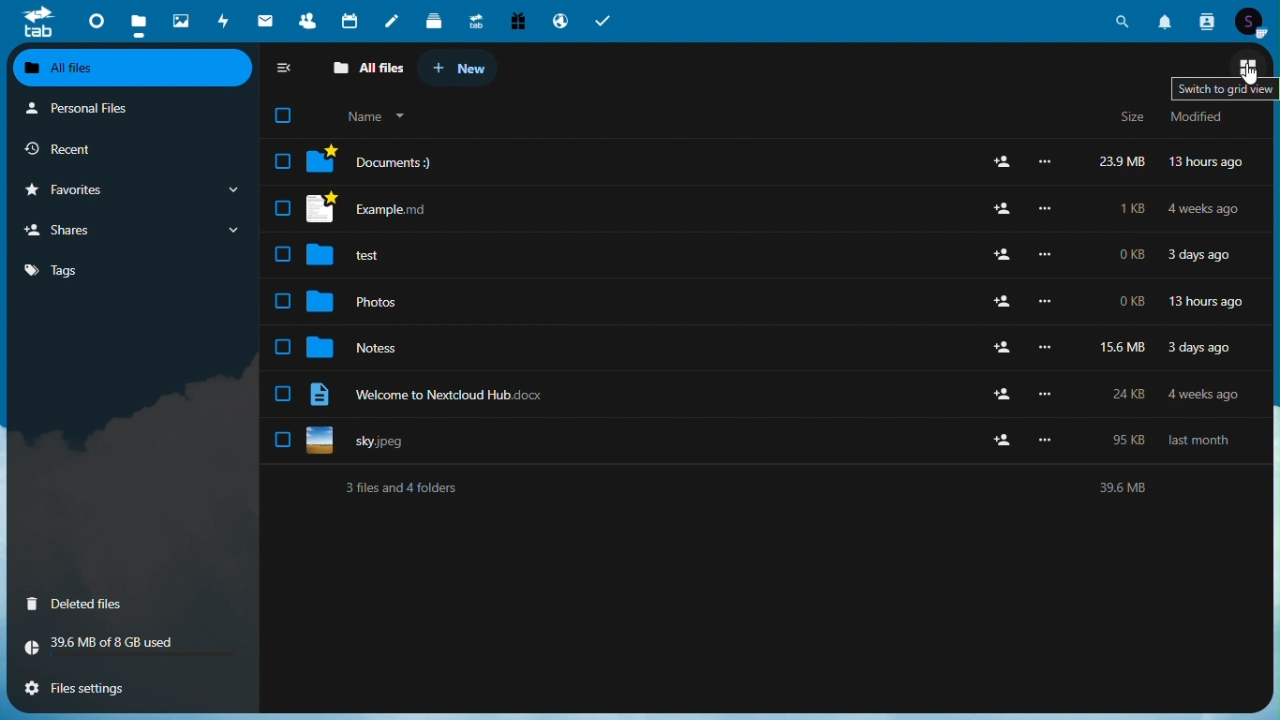 The height and width of the screenshot is (720, 1280). What do you see at coordinates (282, 395) in the screenshot?
I see `checkbox` at bounding box center [282, 395].